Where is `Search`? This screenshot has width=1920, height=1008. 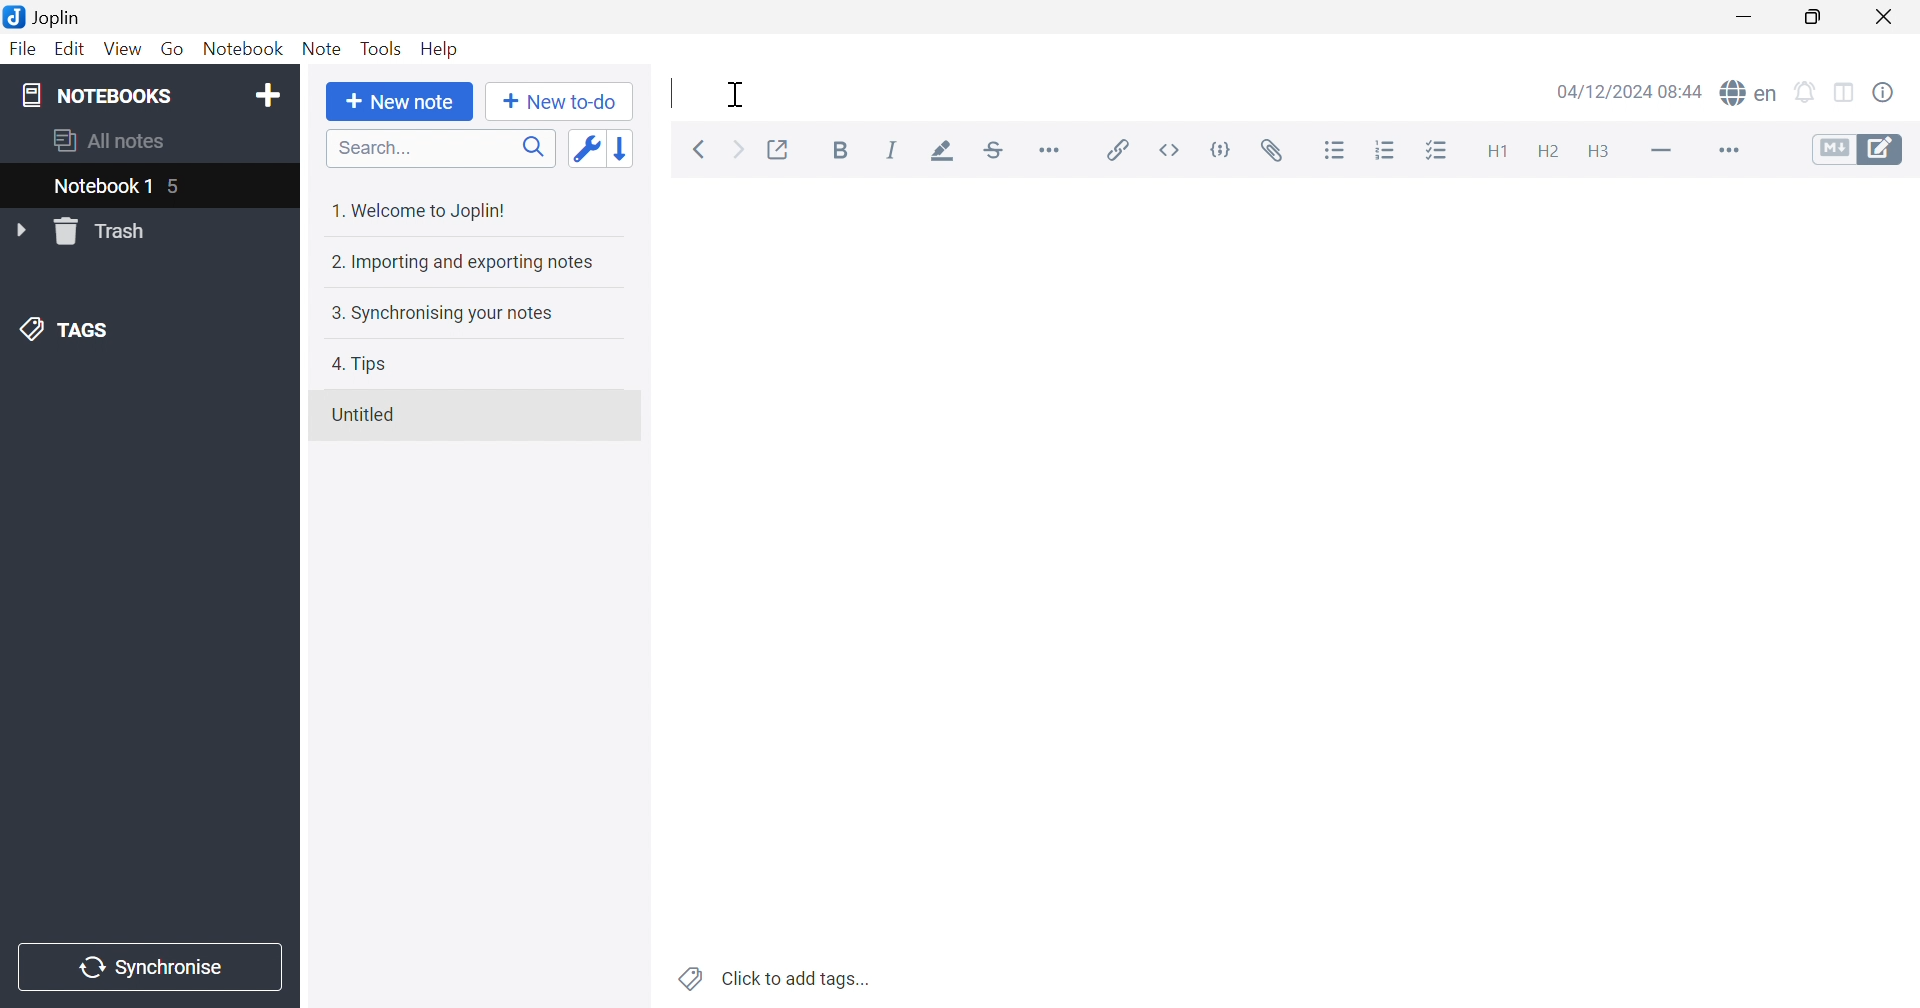 Search is located at coordinates (443, 149).